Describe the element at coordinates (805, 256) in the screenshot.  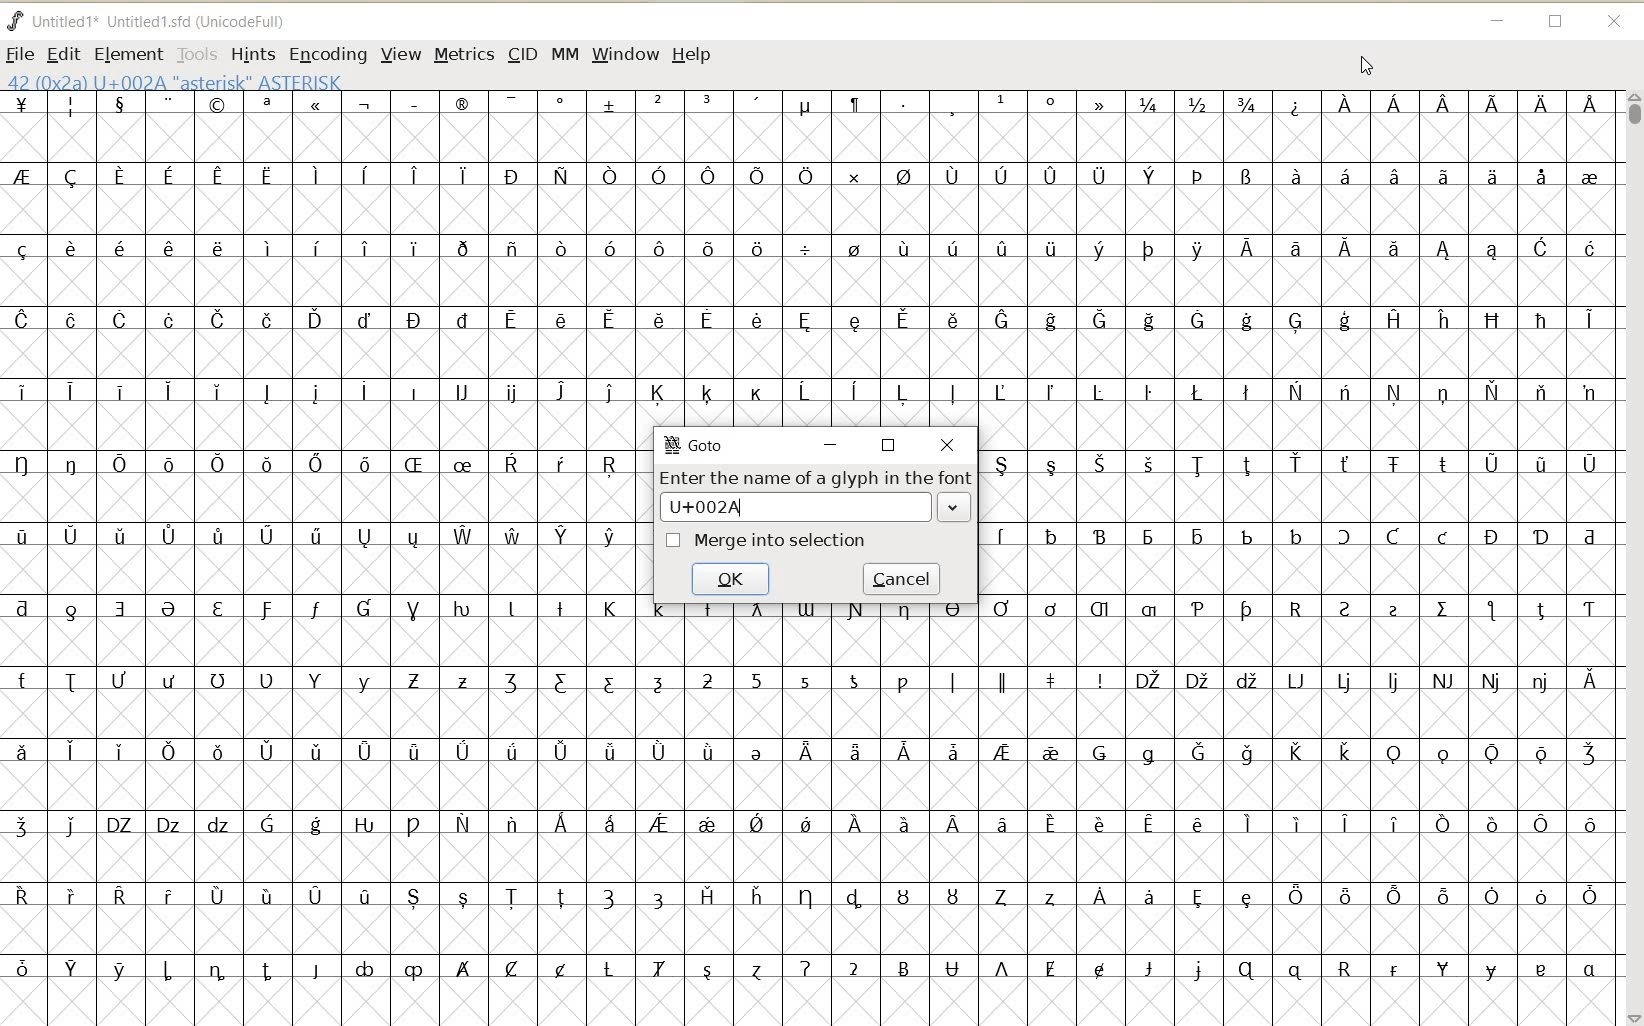
I see `GLYPHY CHARACTERS & NUMBERS` at that location.